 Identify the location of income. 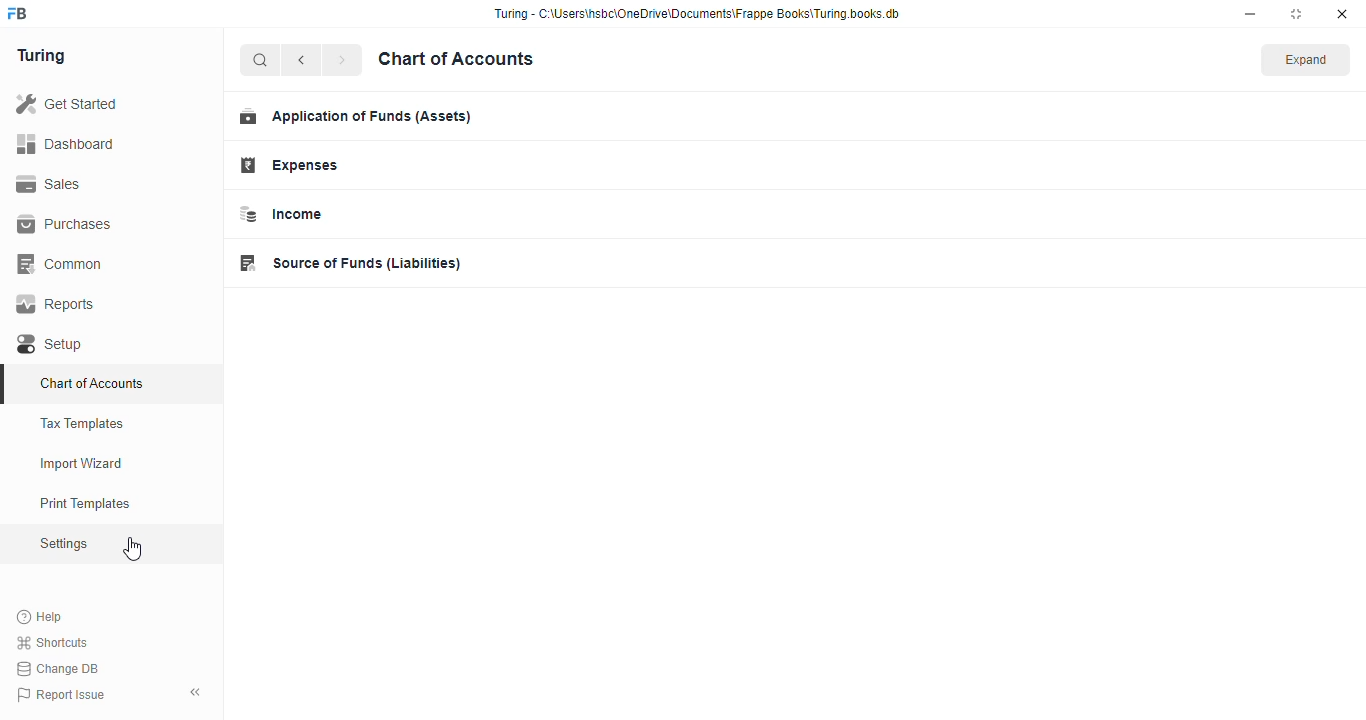
(280, 214).